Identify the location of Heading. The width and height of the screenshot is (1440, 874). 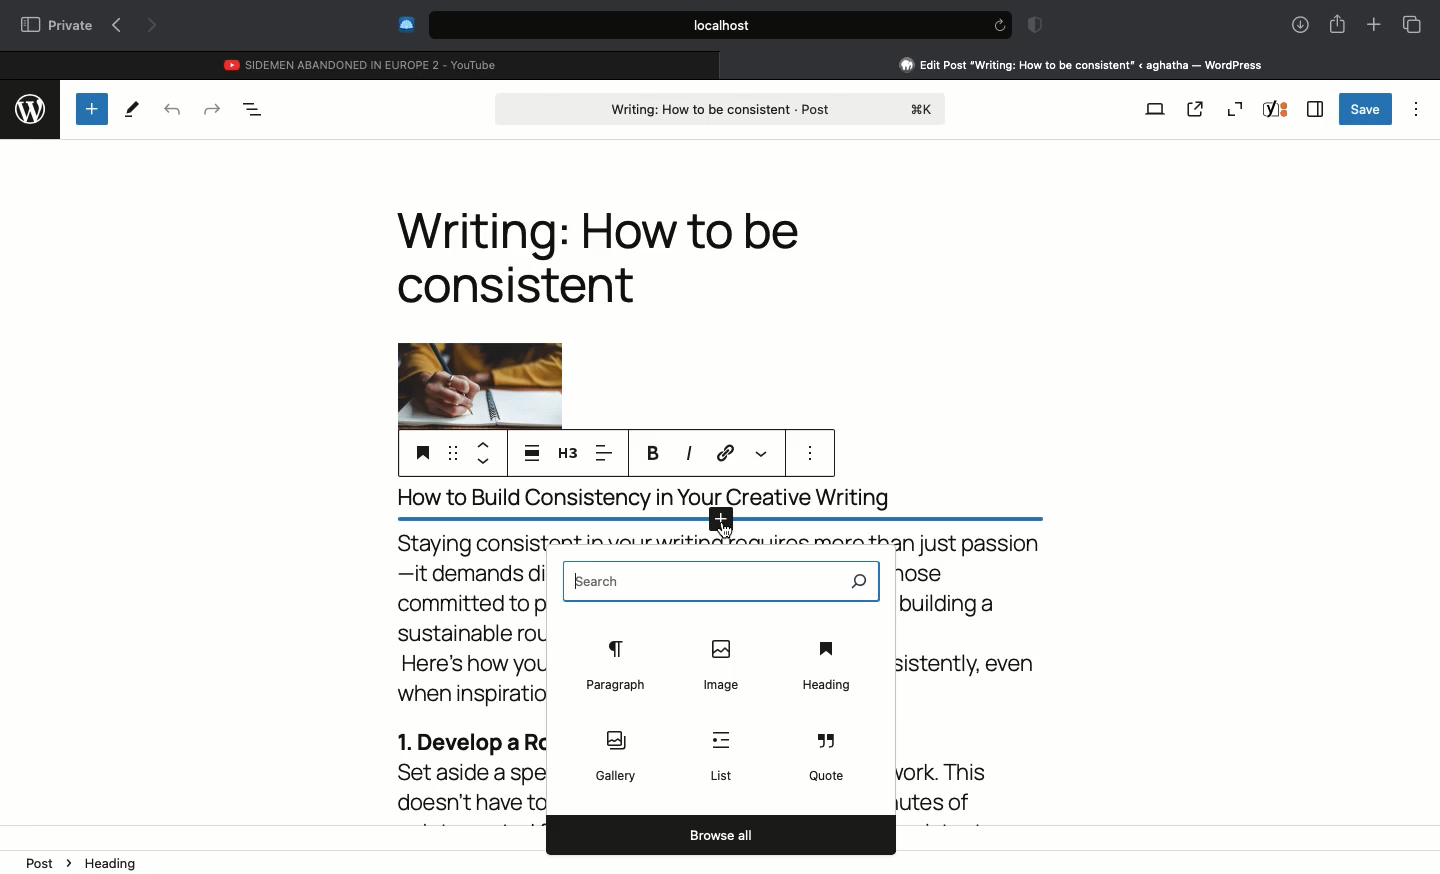
(598, 257).